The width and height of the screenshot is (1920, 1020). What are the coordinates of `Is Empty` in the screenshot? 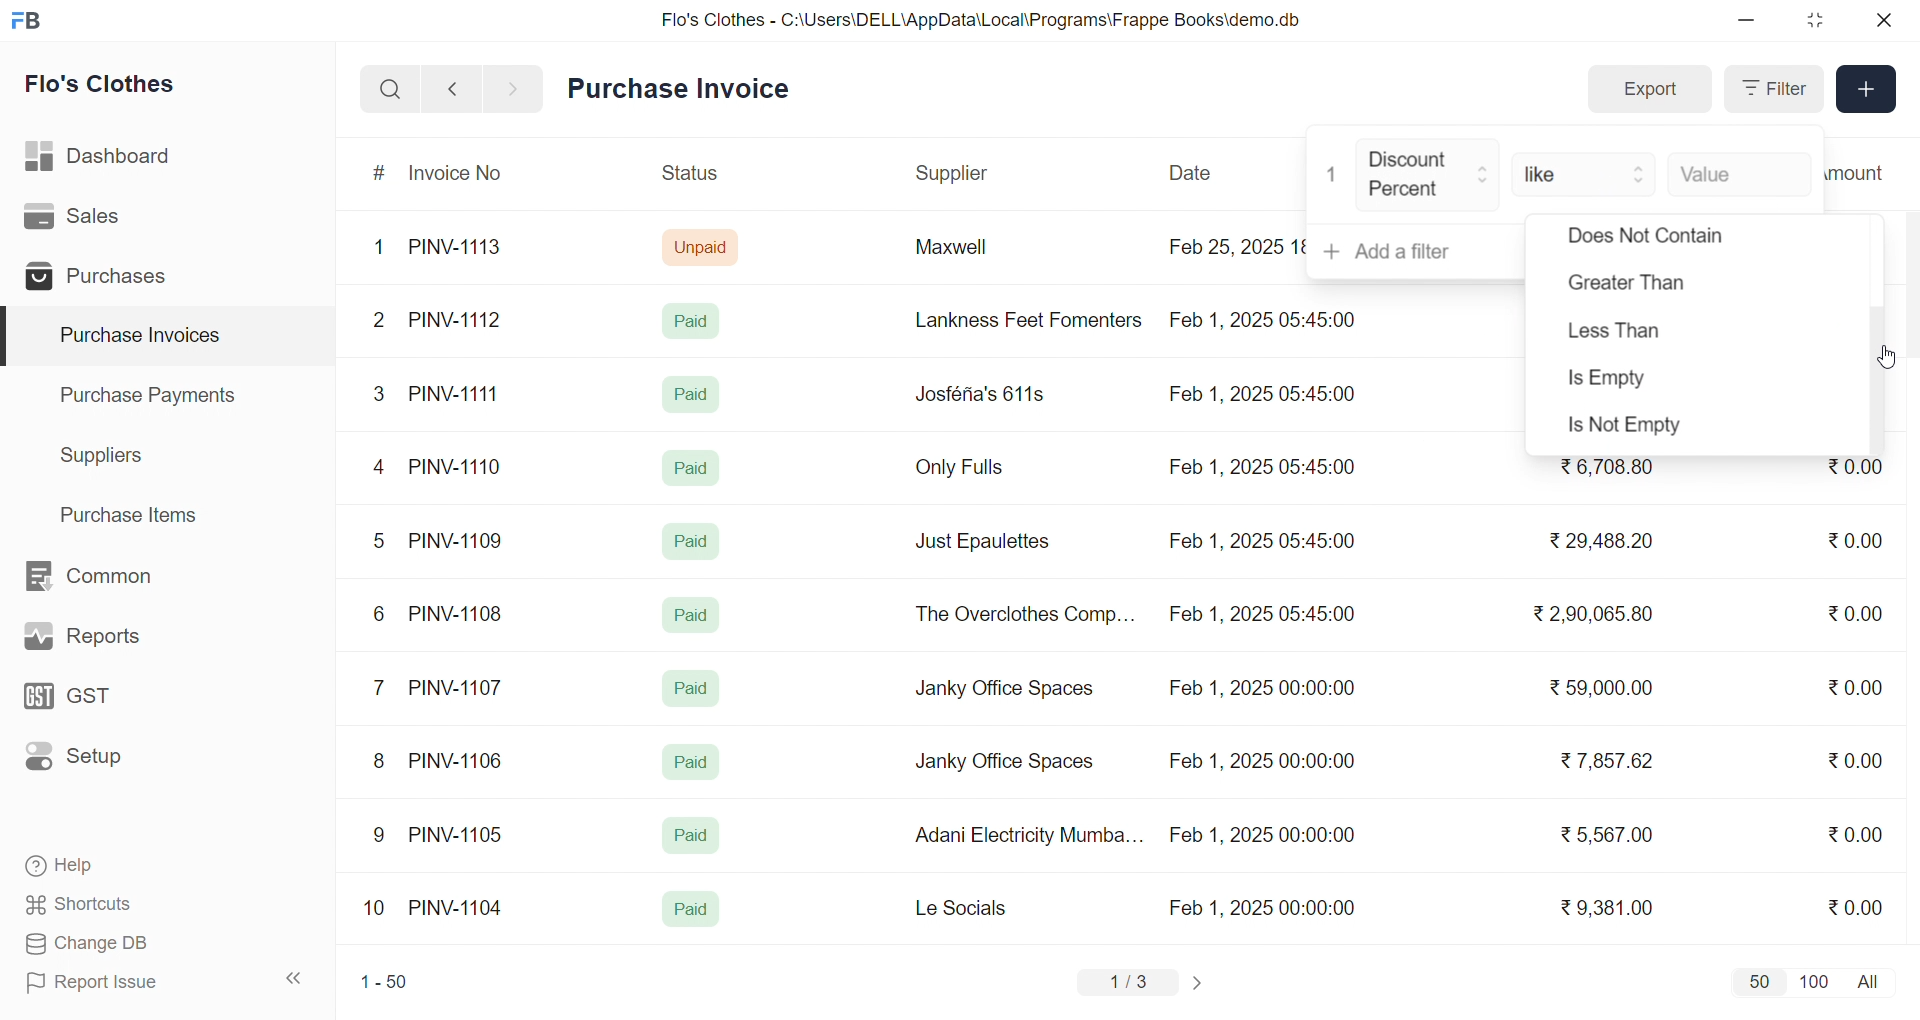 It's located at (1644, 383).